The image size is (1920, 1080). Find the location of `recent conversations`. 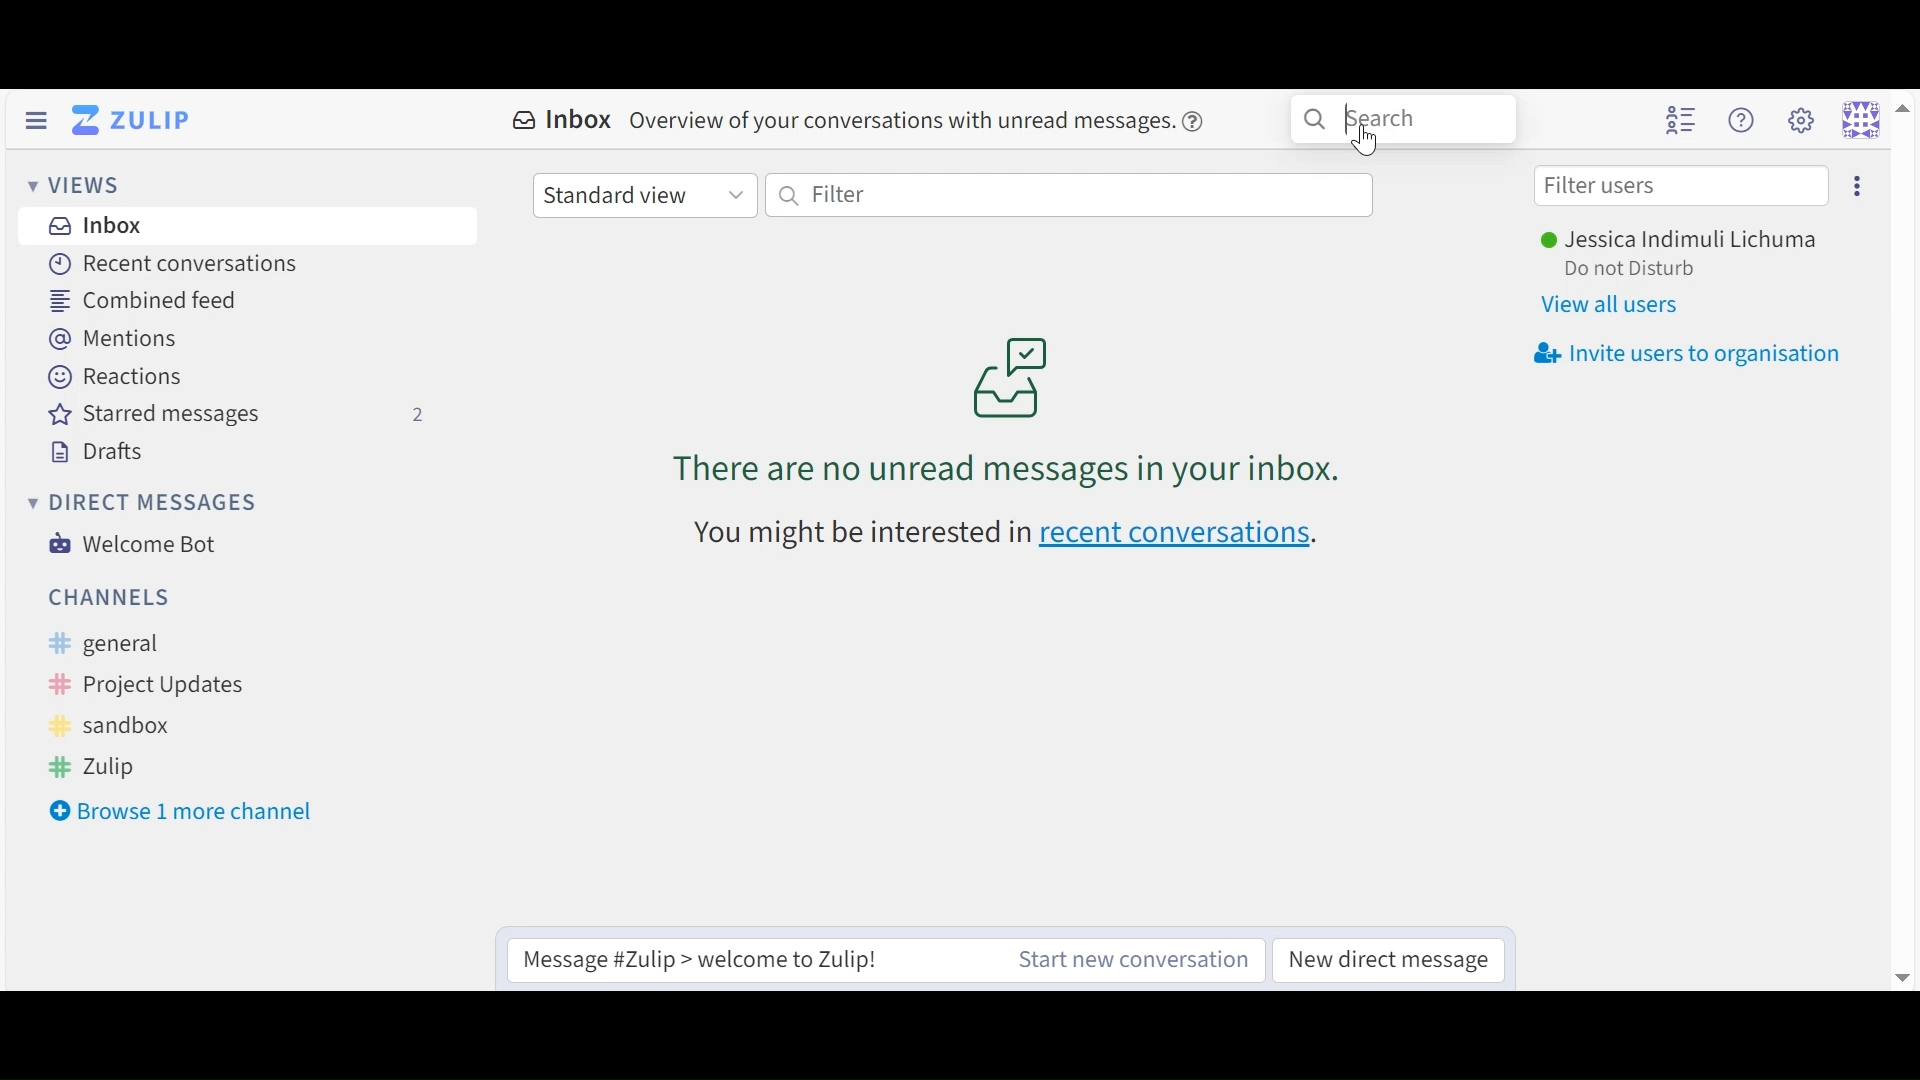

recent conversations is located at coordinates (1012, 534).